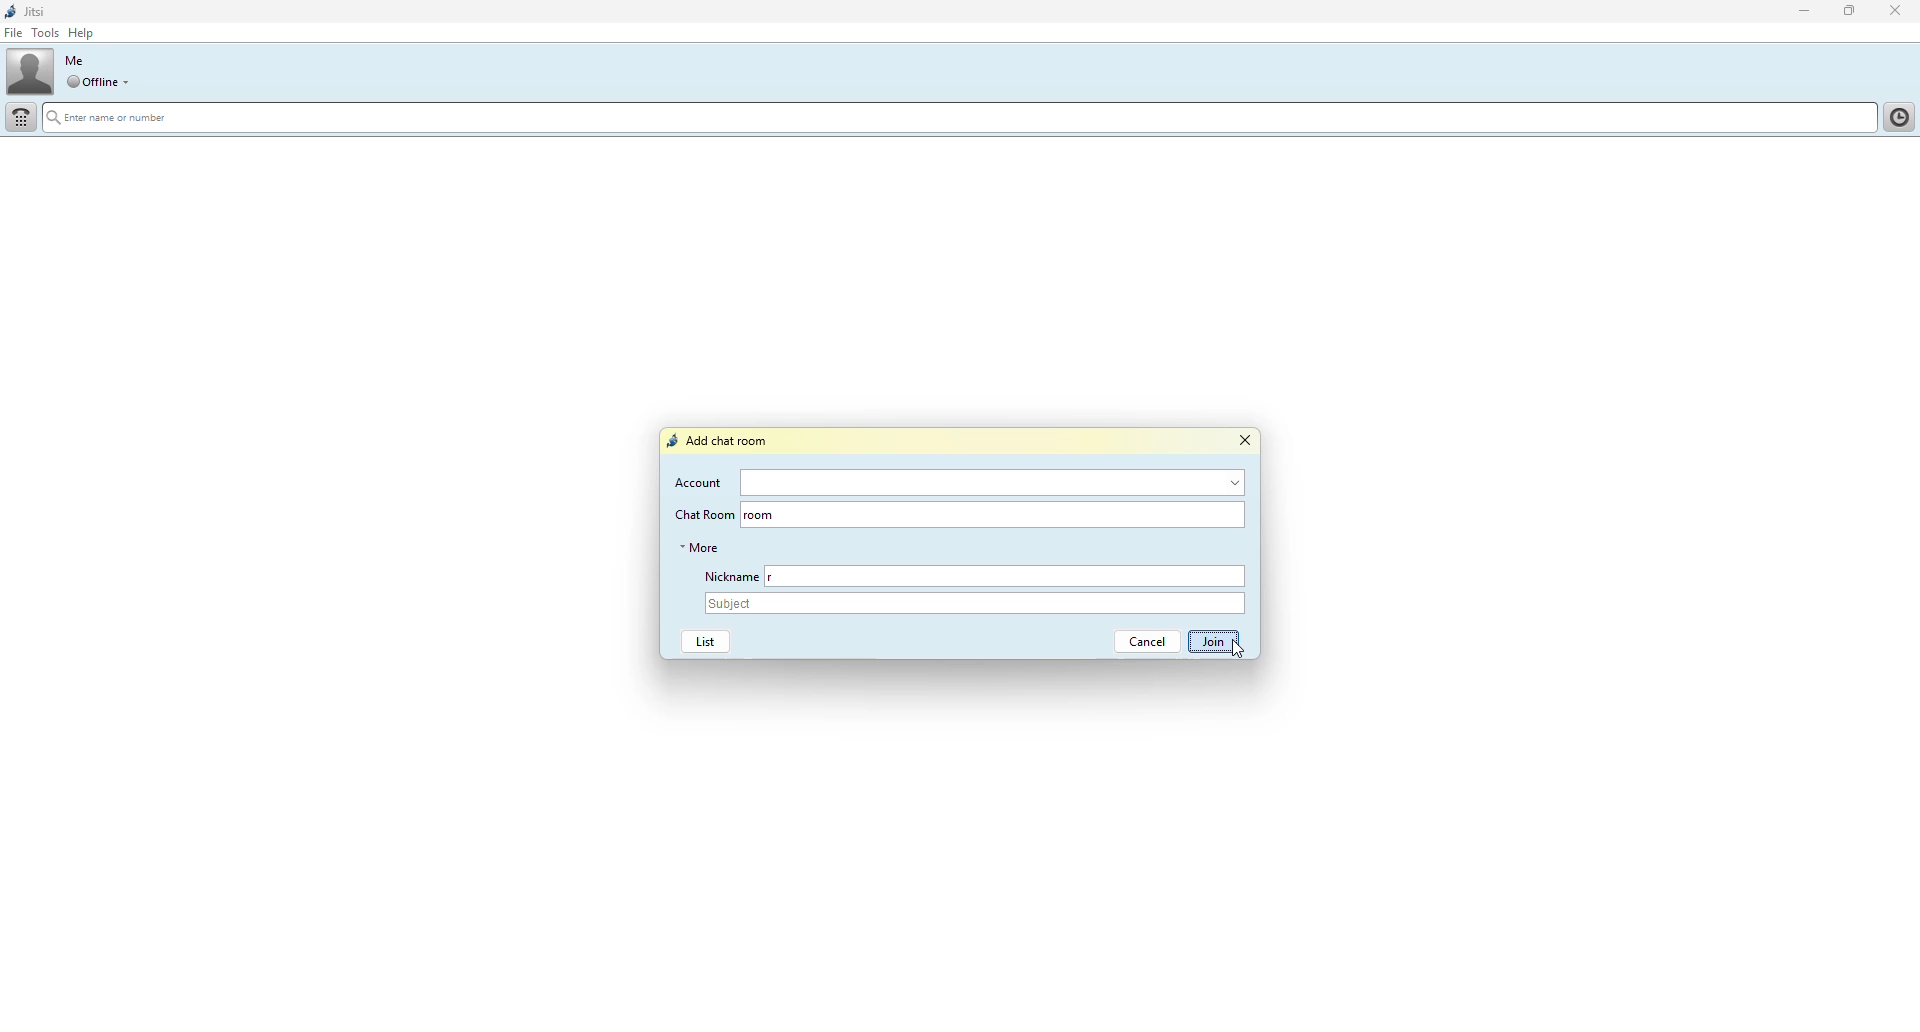  What do you see at coordinates (976, 604) in the screenshot?
I see `subject` at bounding box center [976, 604].